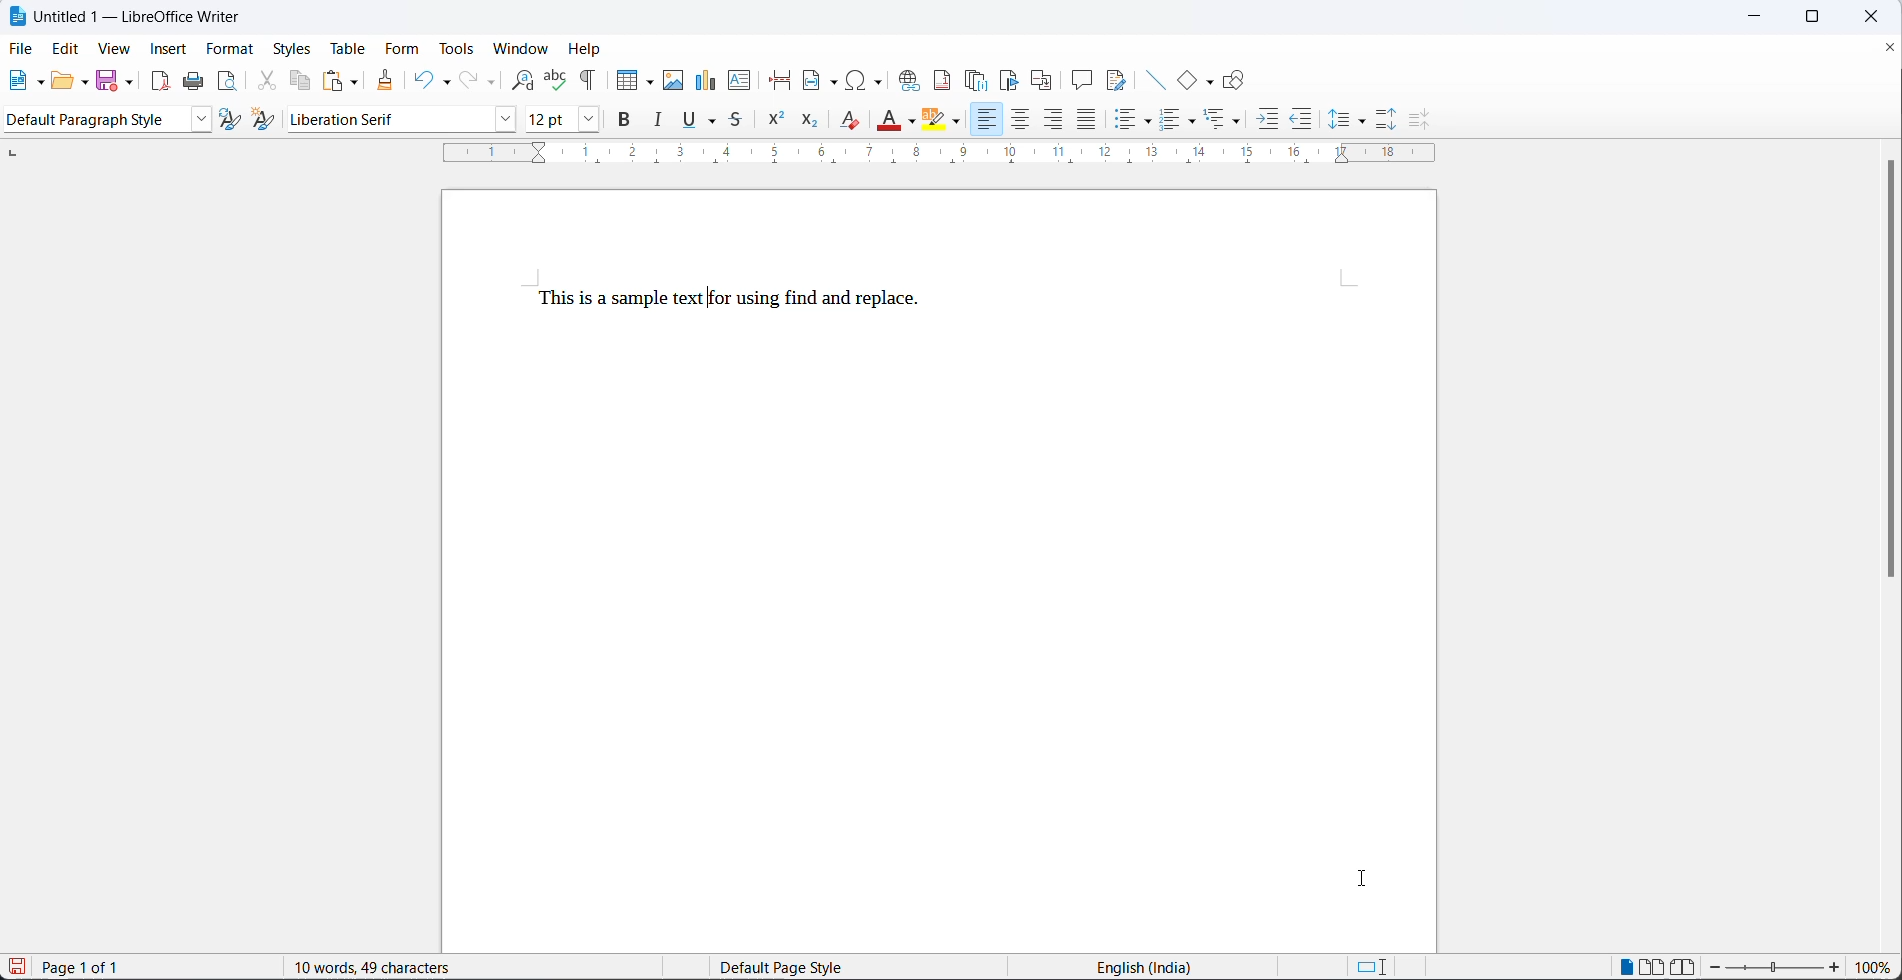 The height and width of the screenshot is (980, 1902). Describe the element at coordinates (1150, 122) in the screenshot. I see `toggle unordered list options` at that location.